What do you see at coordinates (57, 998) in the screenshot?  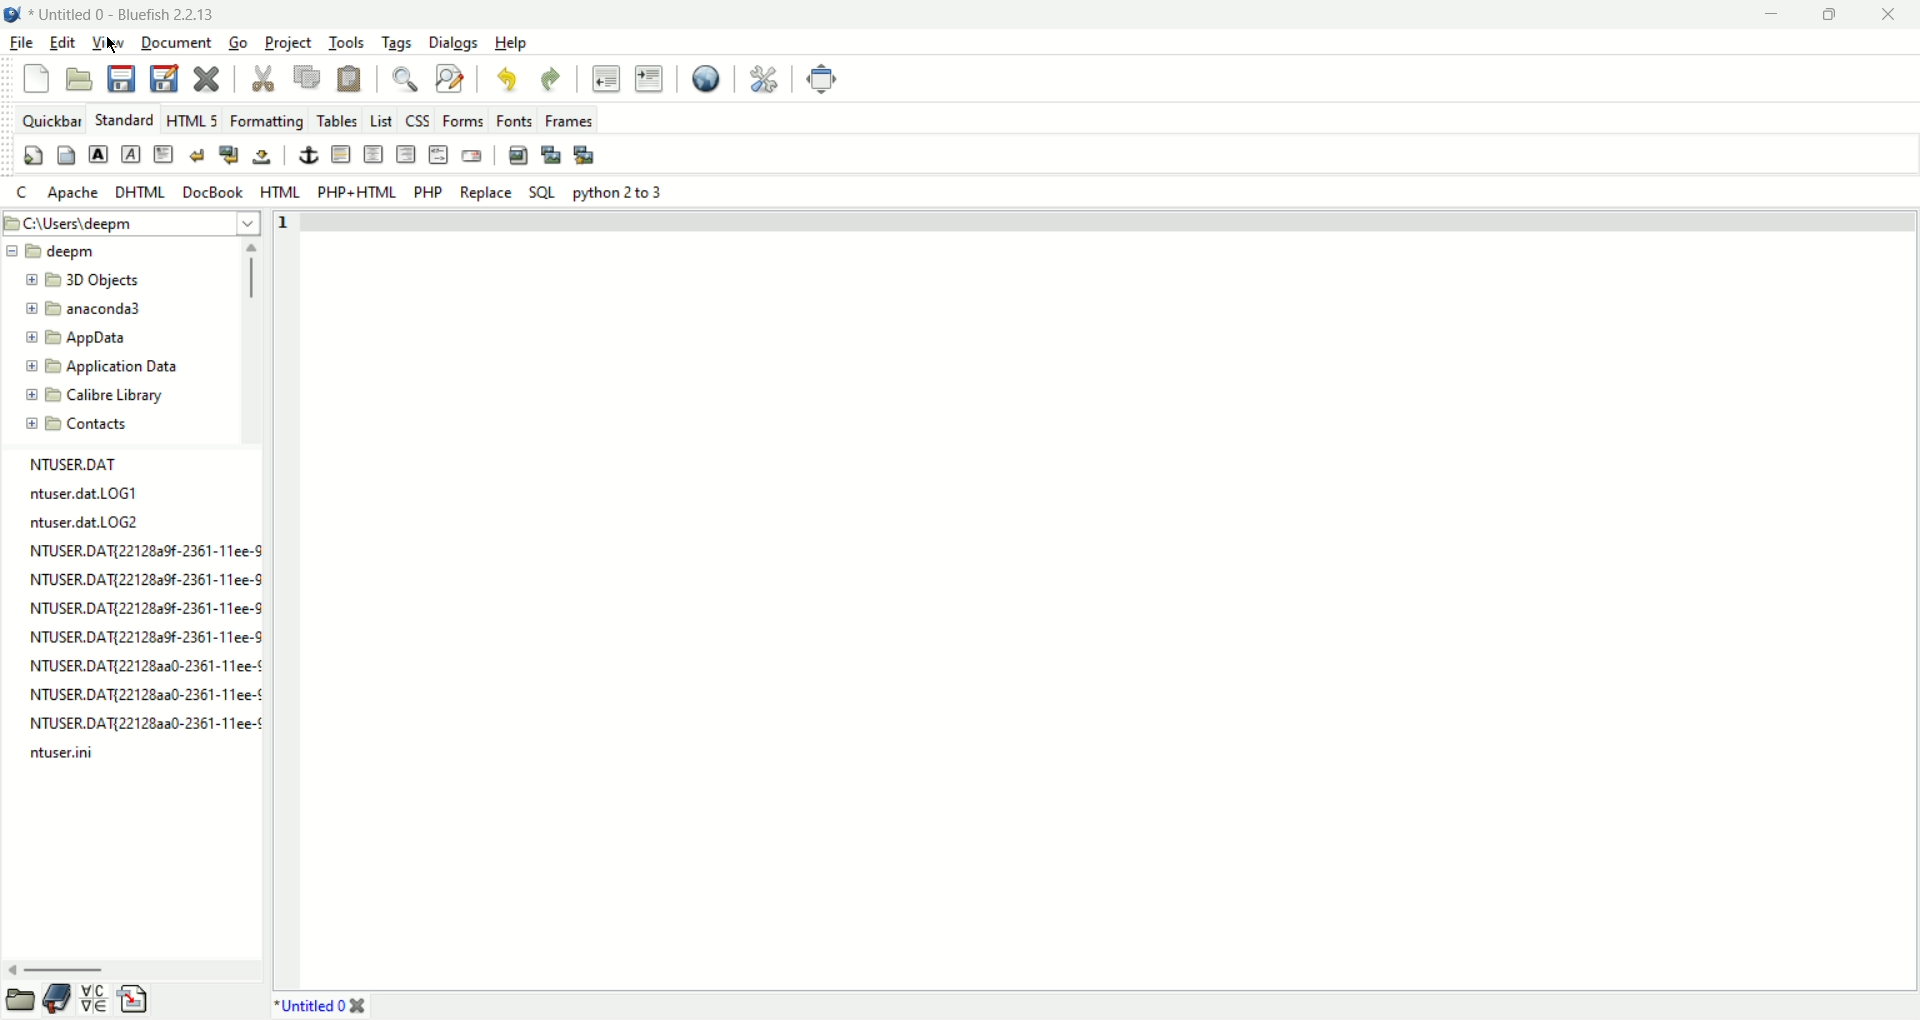 I see `bookmarks` at bounding box center [57, 998].